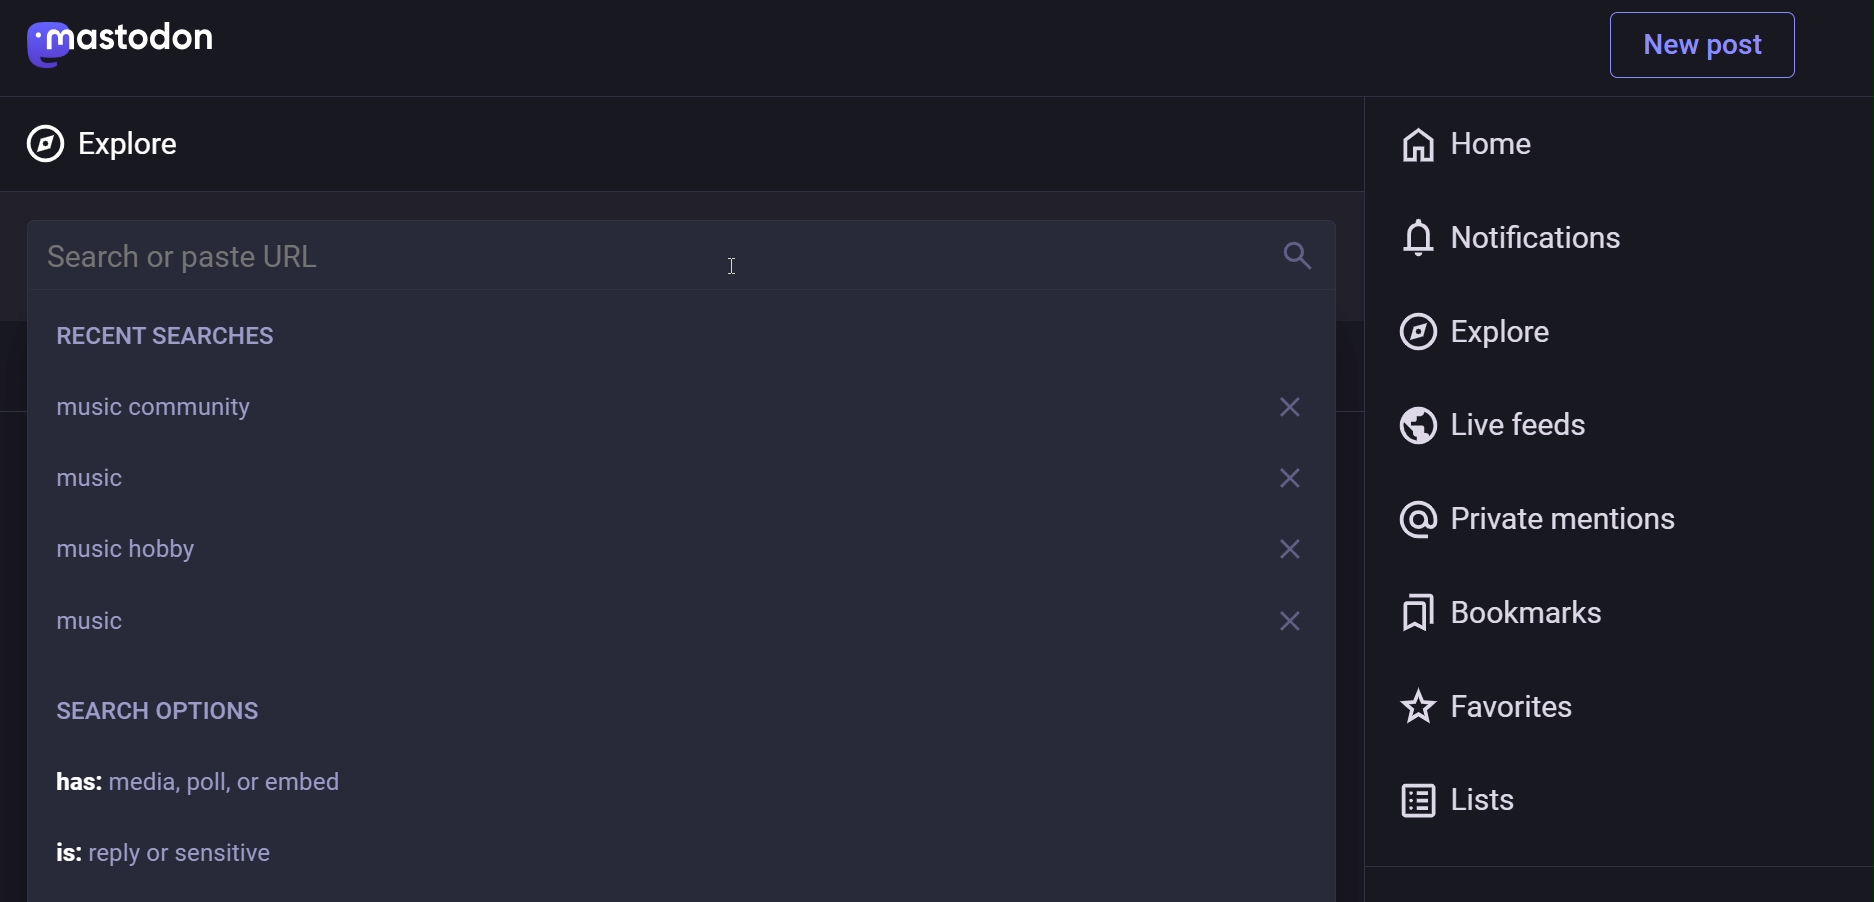  Describe the element at coordinates (1287, 523) in the screenshot. I see `remove option` at that location.